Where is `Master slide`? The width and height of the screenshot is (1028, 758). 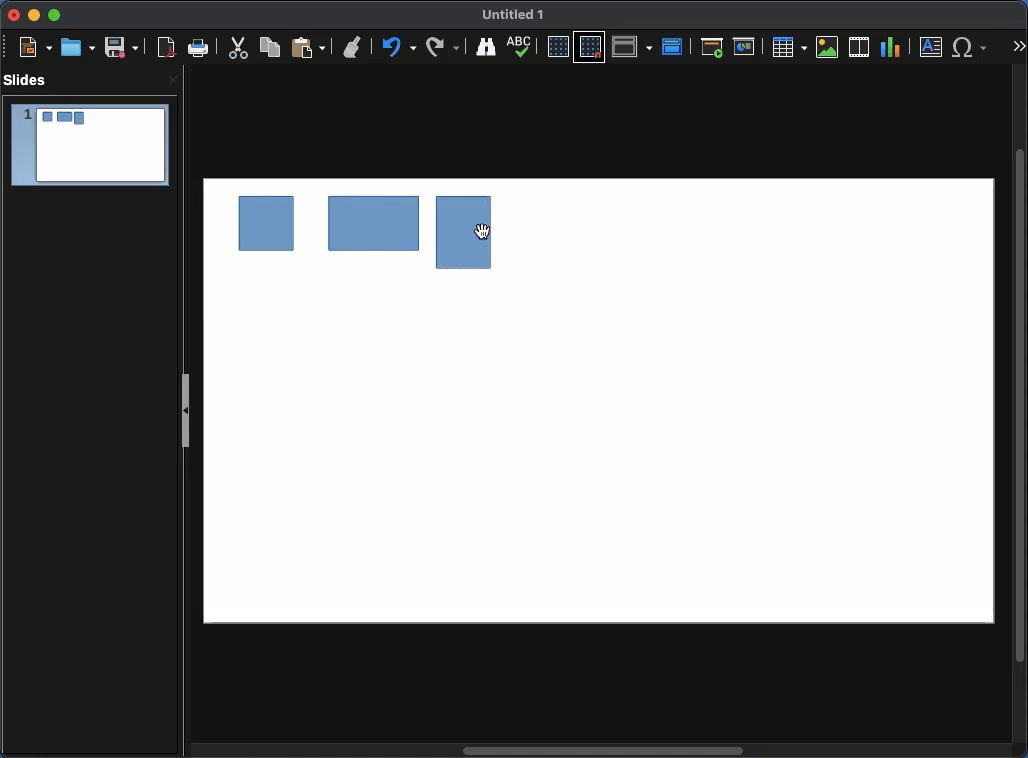 Master slide is located at coordinates (673, 46).